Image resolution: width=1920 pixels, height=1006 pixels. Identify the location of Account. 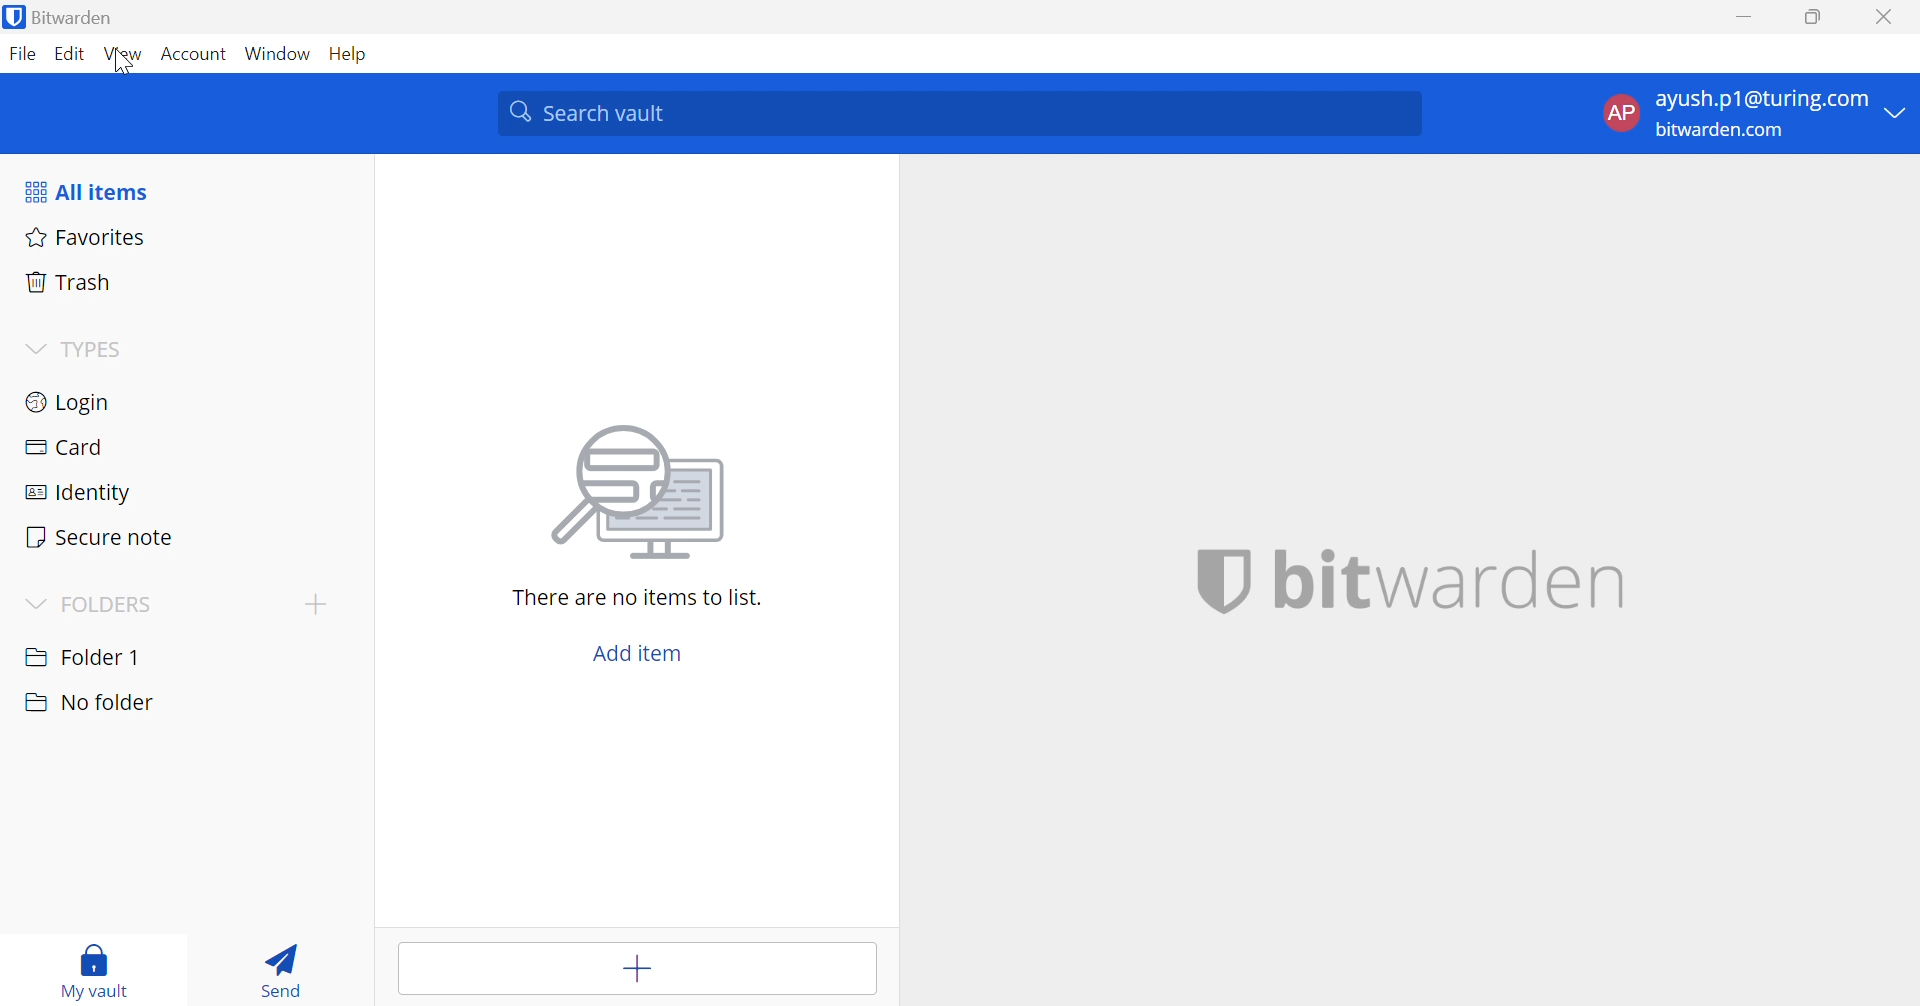
(193, 54).